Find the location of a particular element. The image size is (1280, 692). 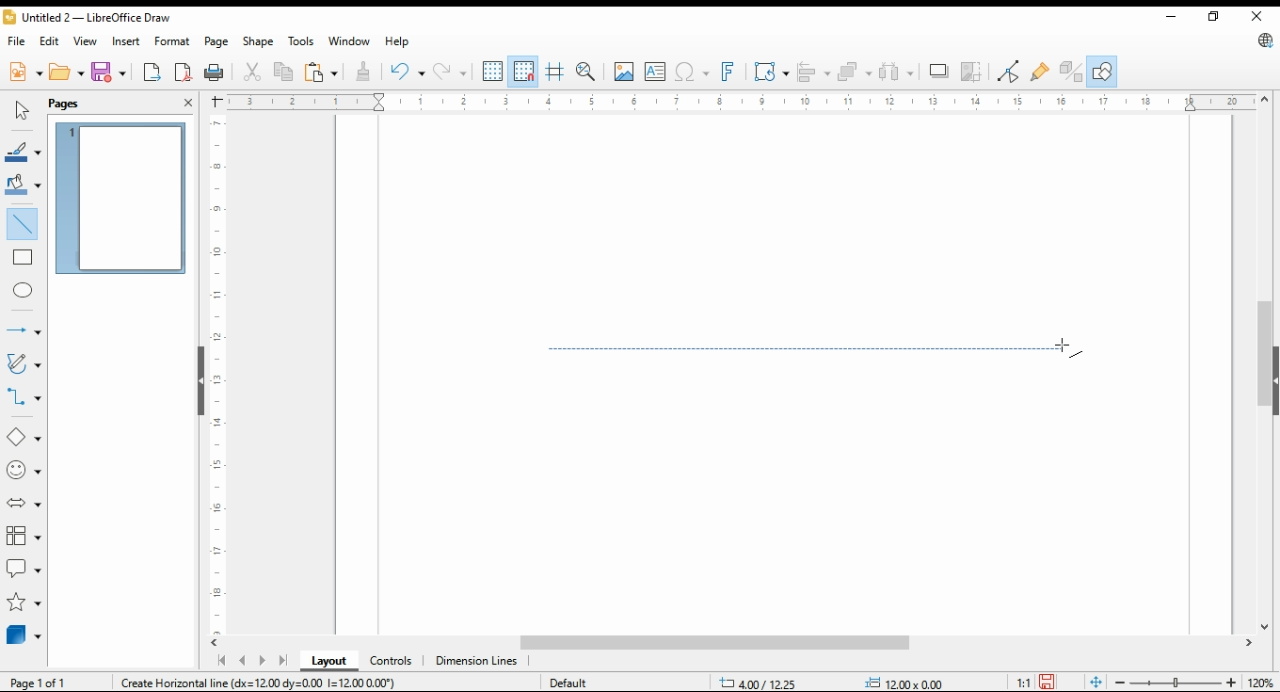

close window is located at coordinates (1258, 16).